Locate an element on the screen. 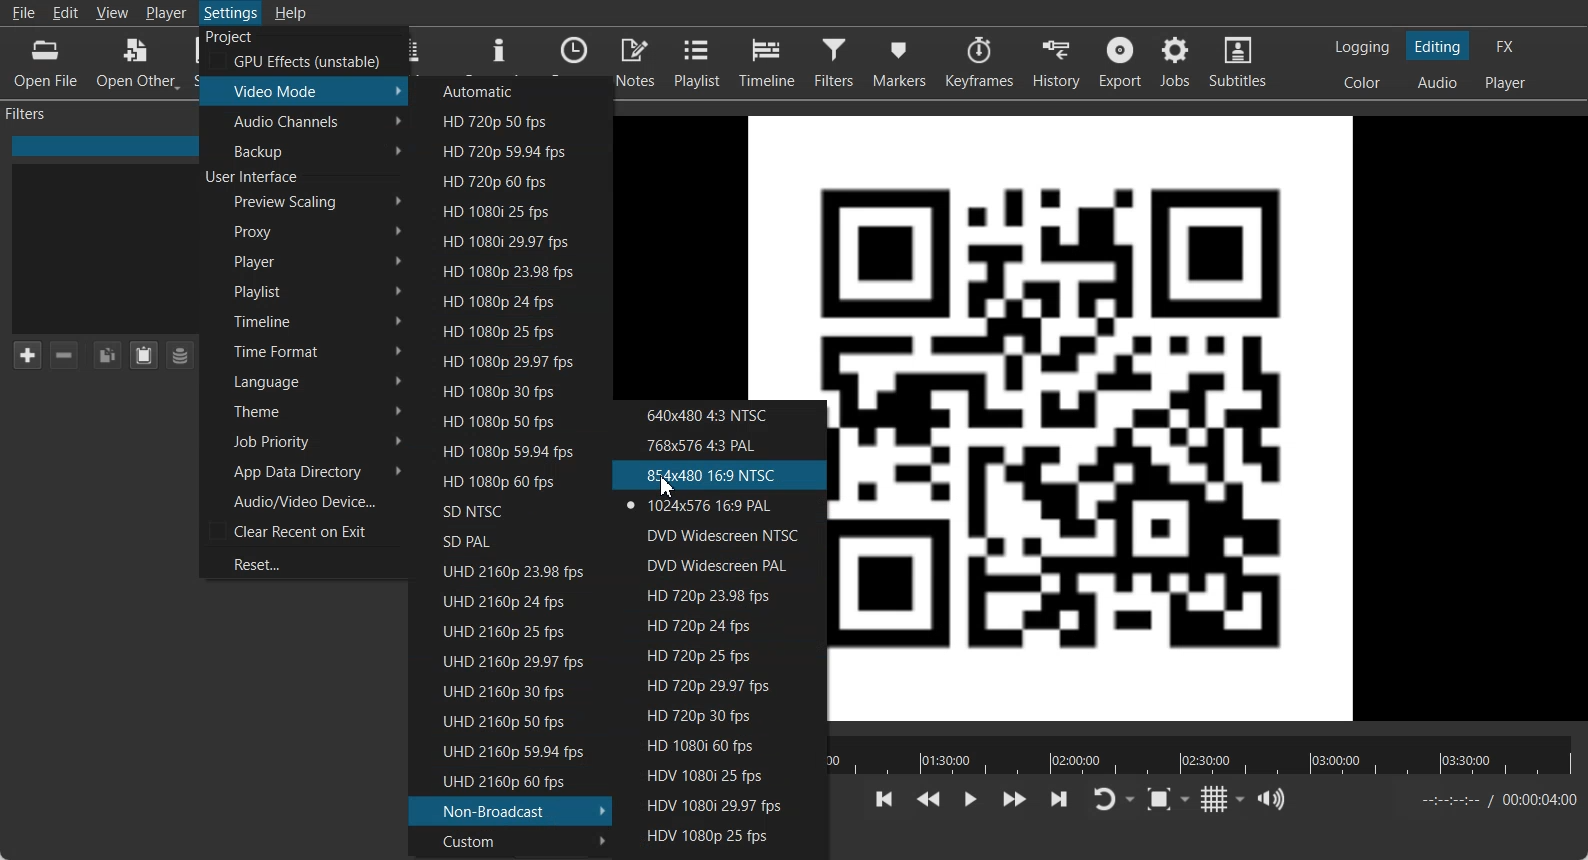  Skip to the previous point is located at coordinates (885, 799).